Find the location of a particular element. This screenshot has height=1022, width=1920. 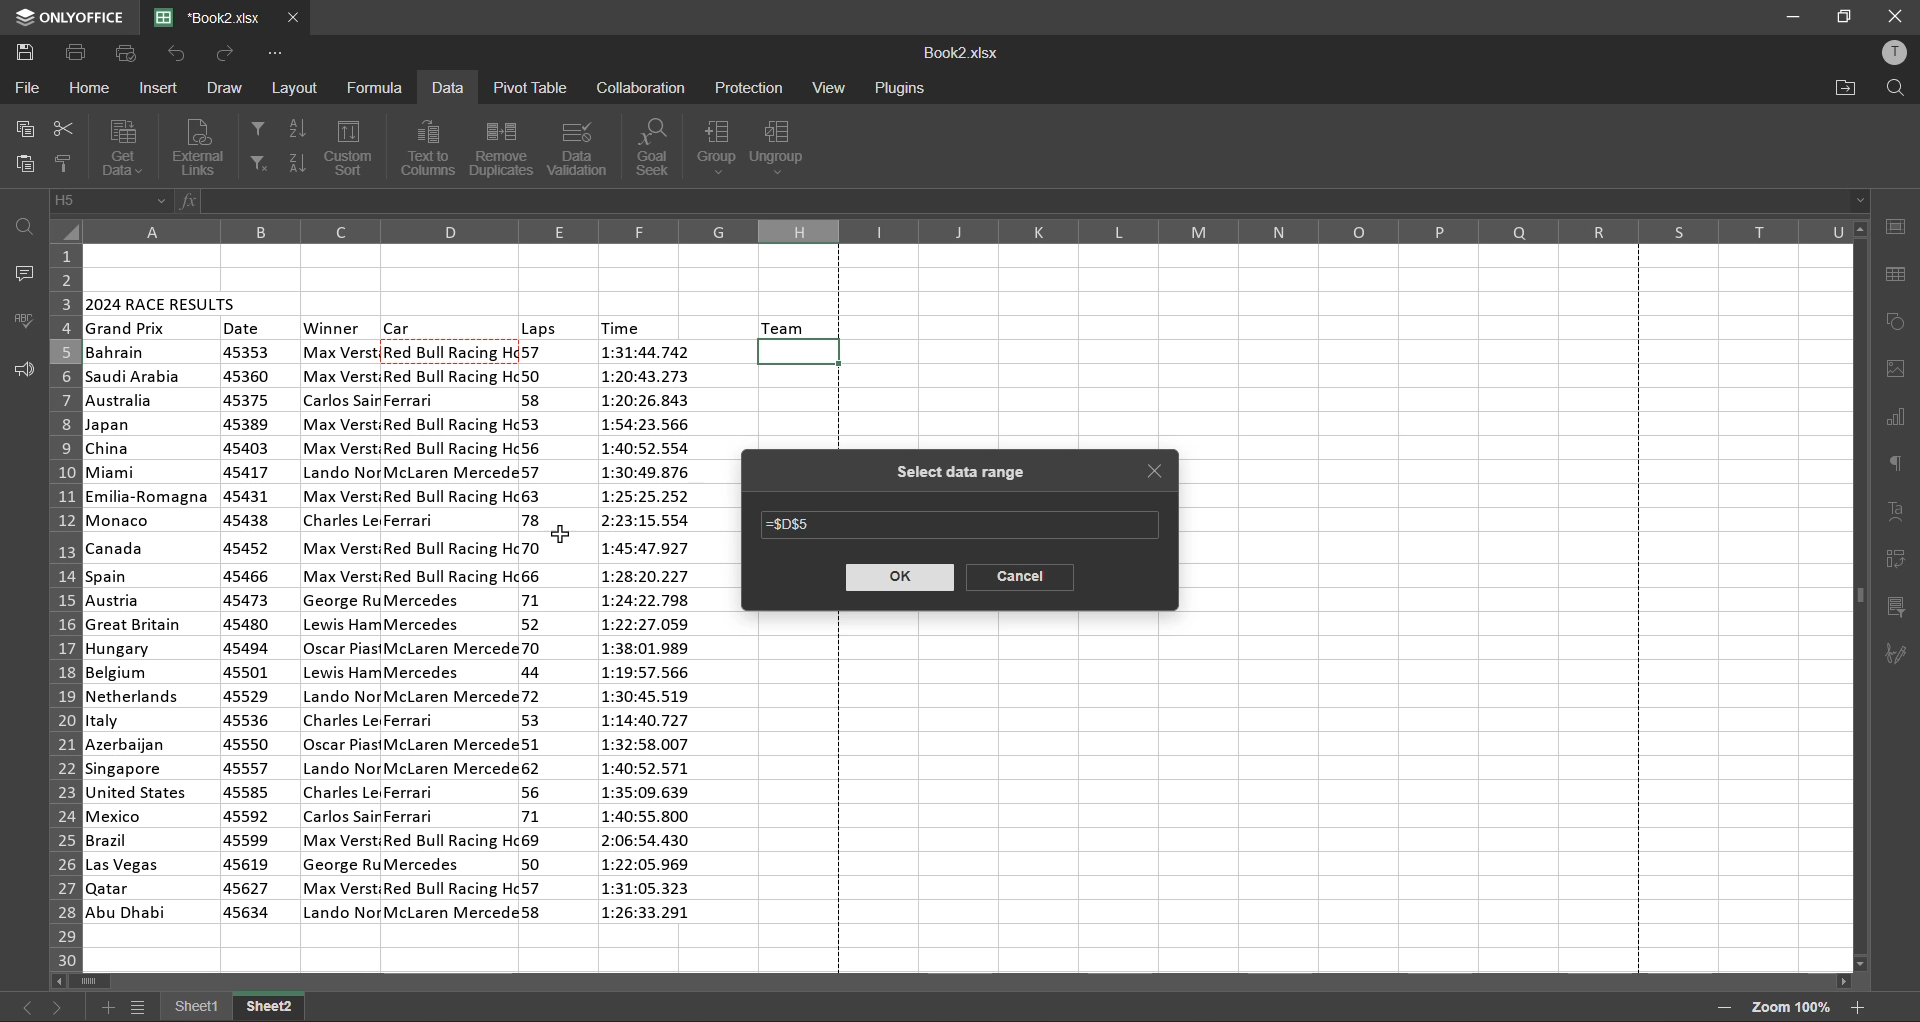

copy style is located at coordinates (67, 164).